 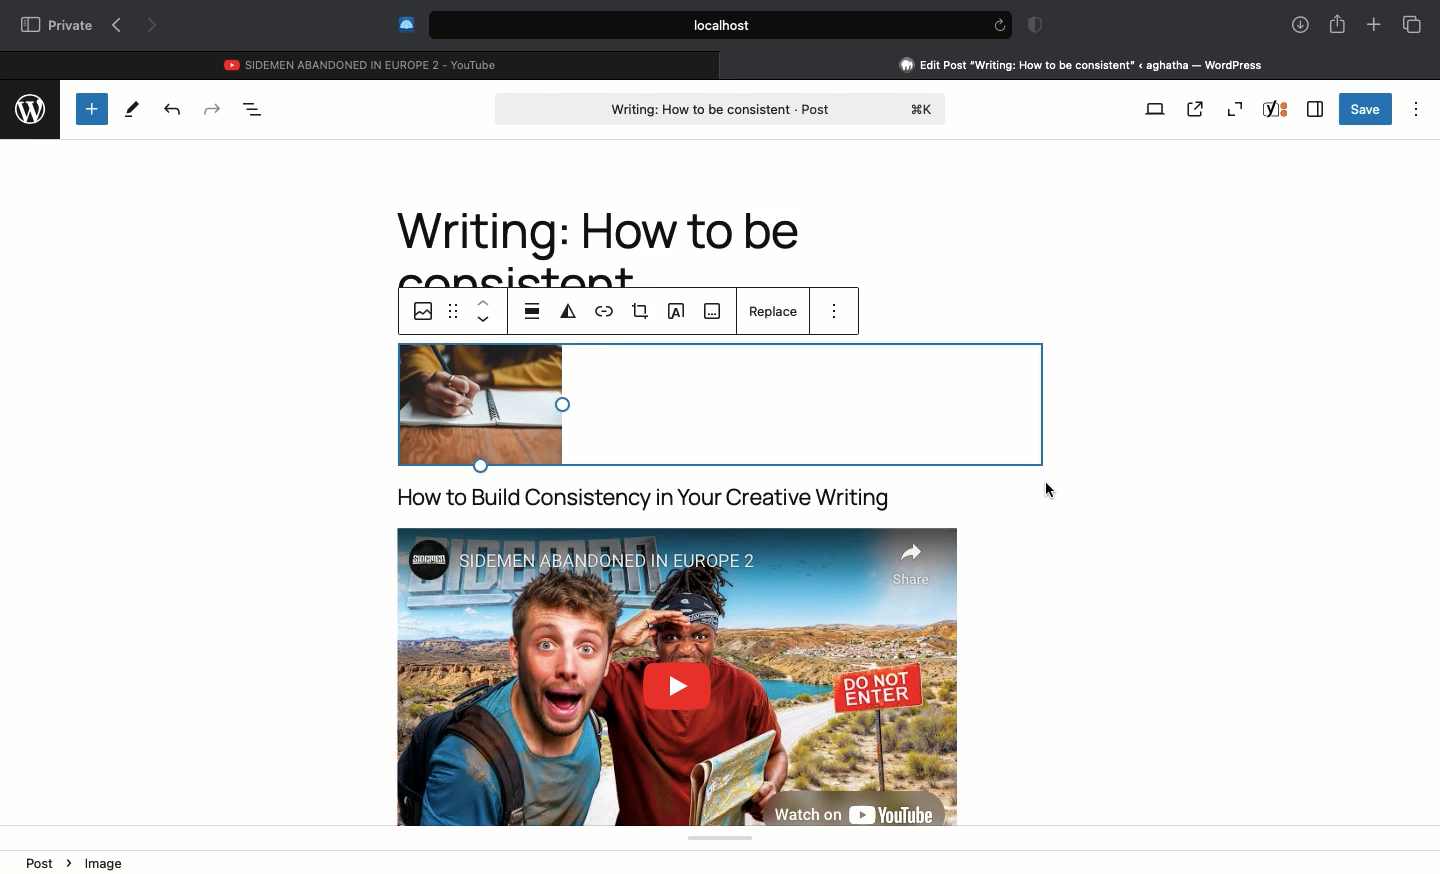 I want to click on crop, so click(x=642, y=310).